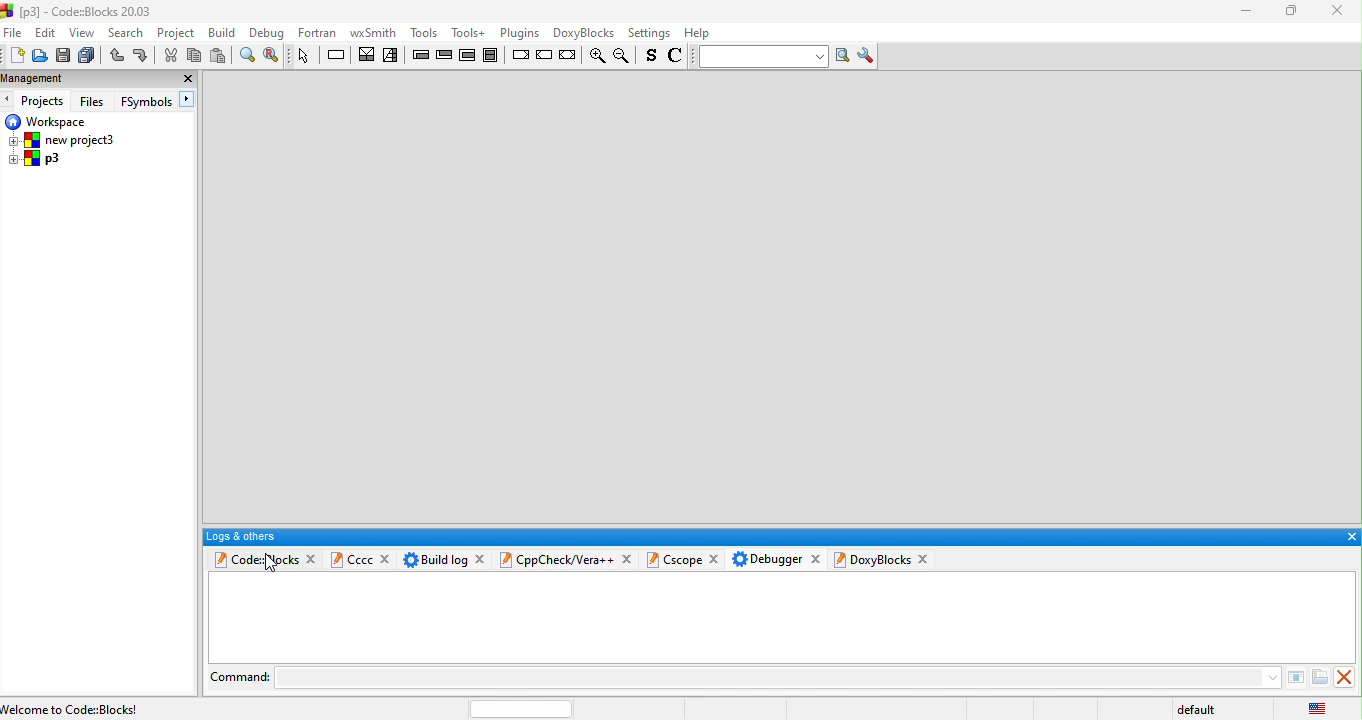  What do you see at coordinates (305, 55) in the screenshot?
I see `select` at bounding box center [305, 55].